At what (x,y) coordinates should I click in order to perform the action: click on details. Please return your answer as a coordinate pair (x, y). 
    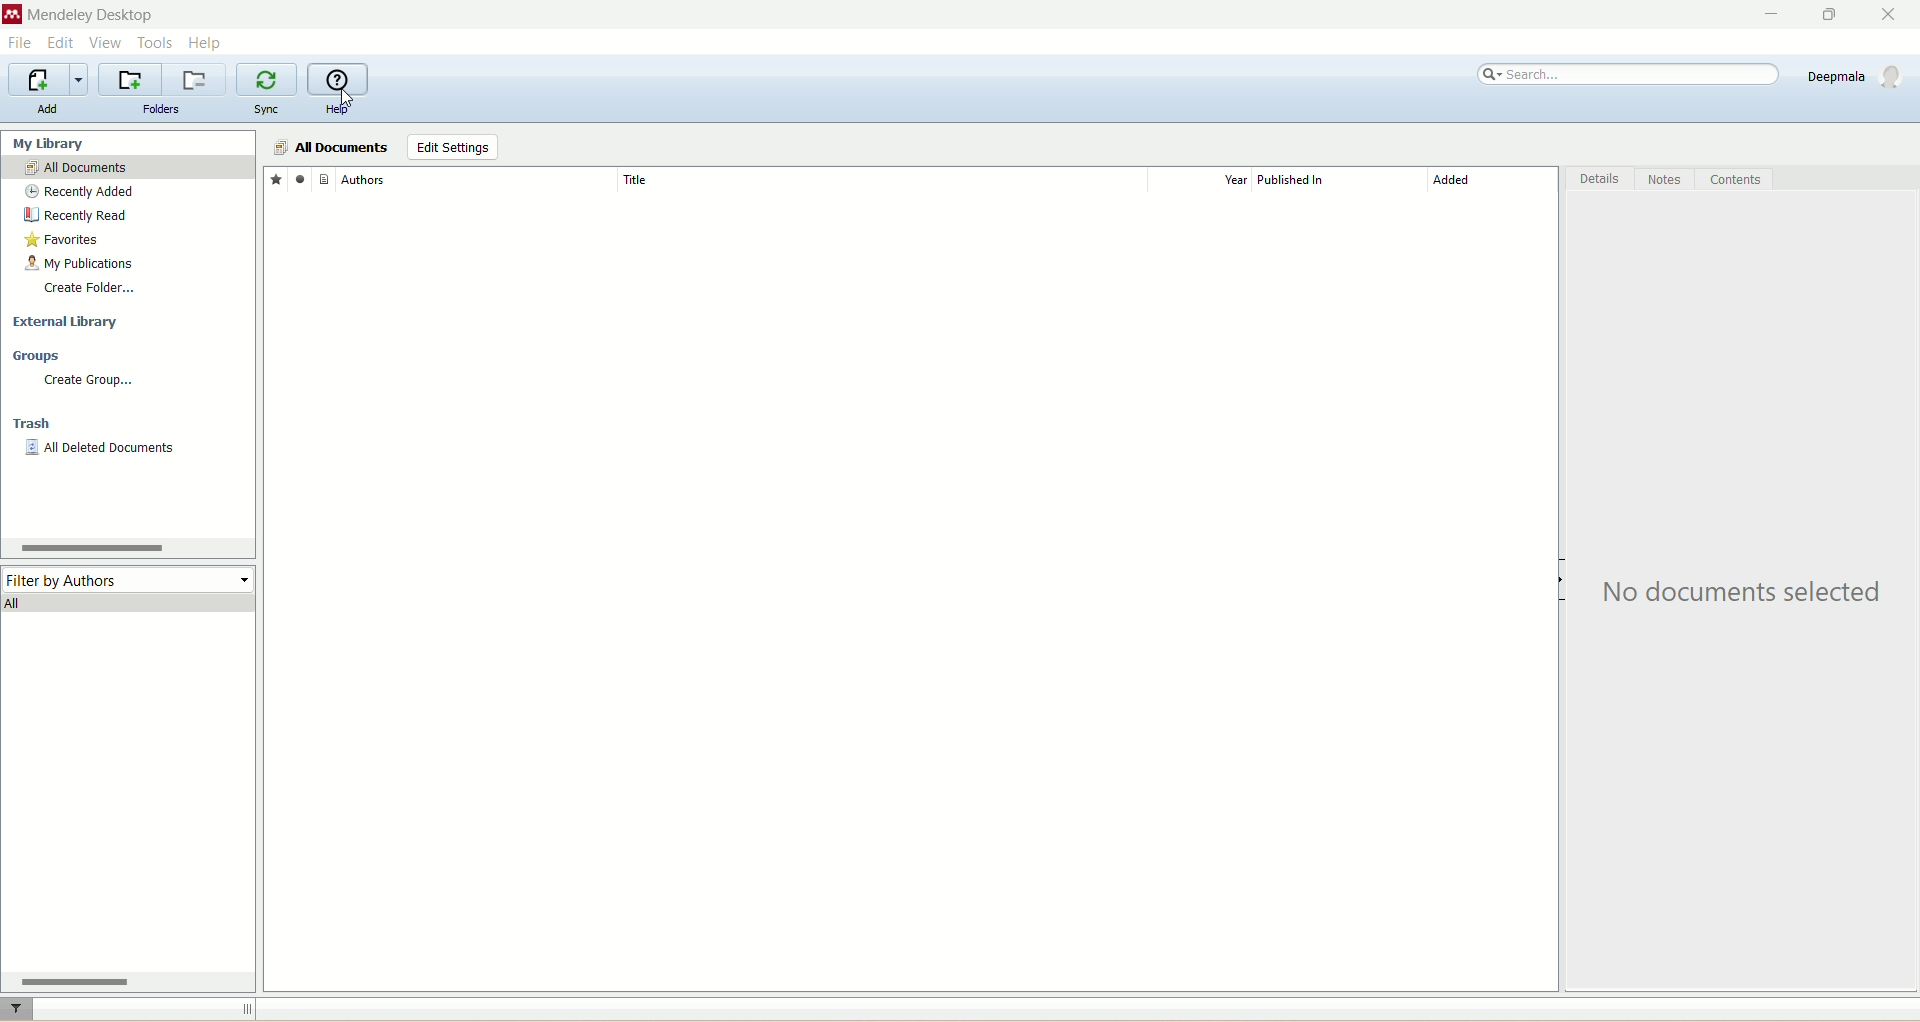
    Looking at the image, I should click on (1598, 179).